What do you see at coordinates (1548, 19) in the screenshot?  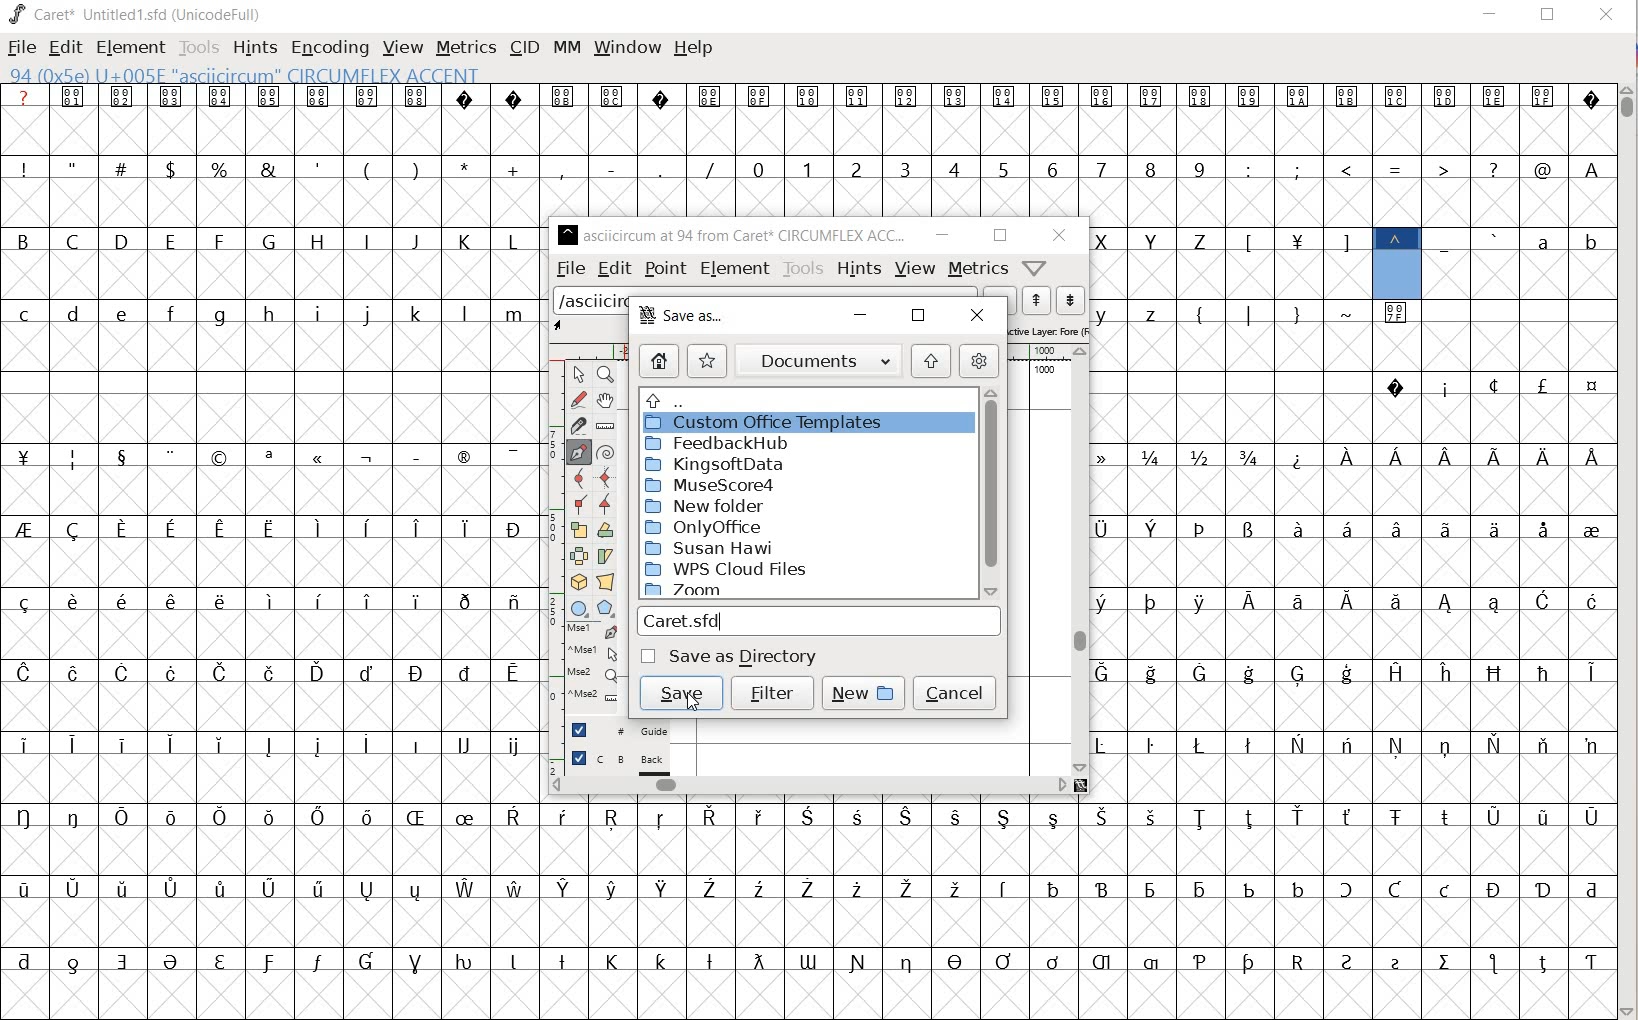 I see `RESTORE DOWN` at bounding box center [1548, 19].